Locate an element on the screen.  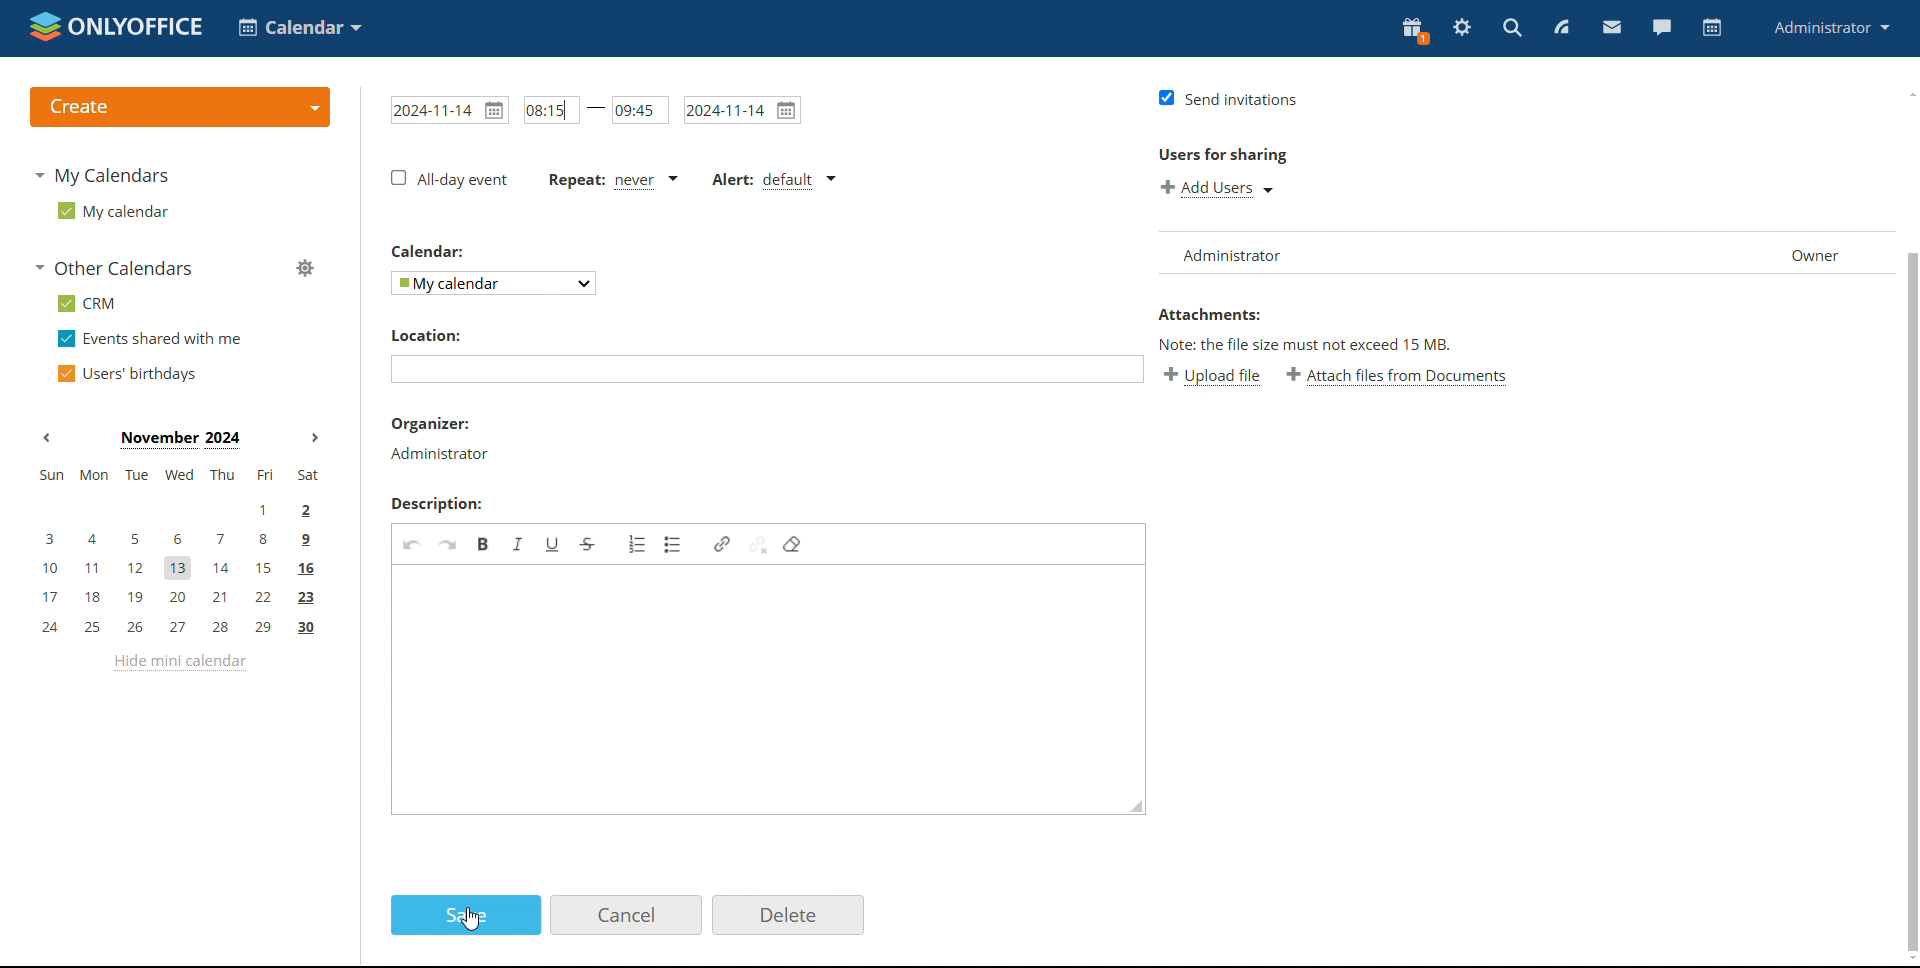
Strike through is located at coordinates (590, 544).